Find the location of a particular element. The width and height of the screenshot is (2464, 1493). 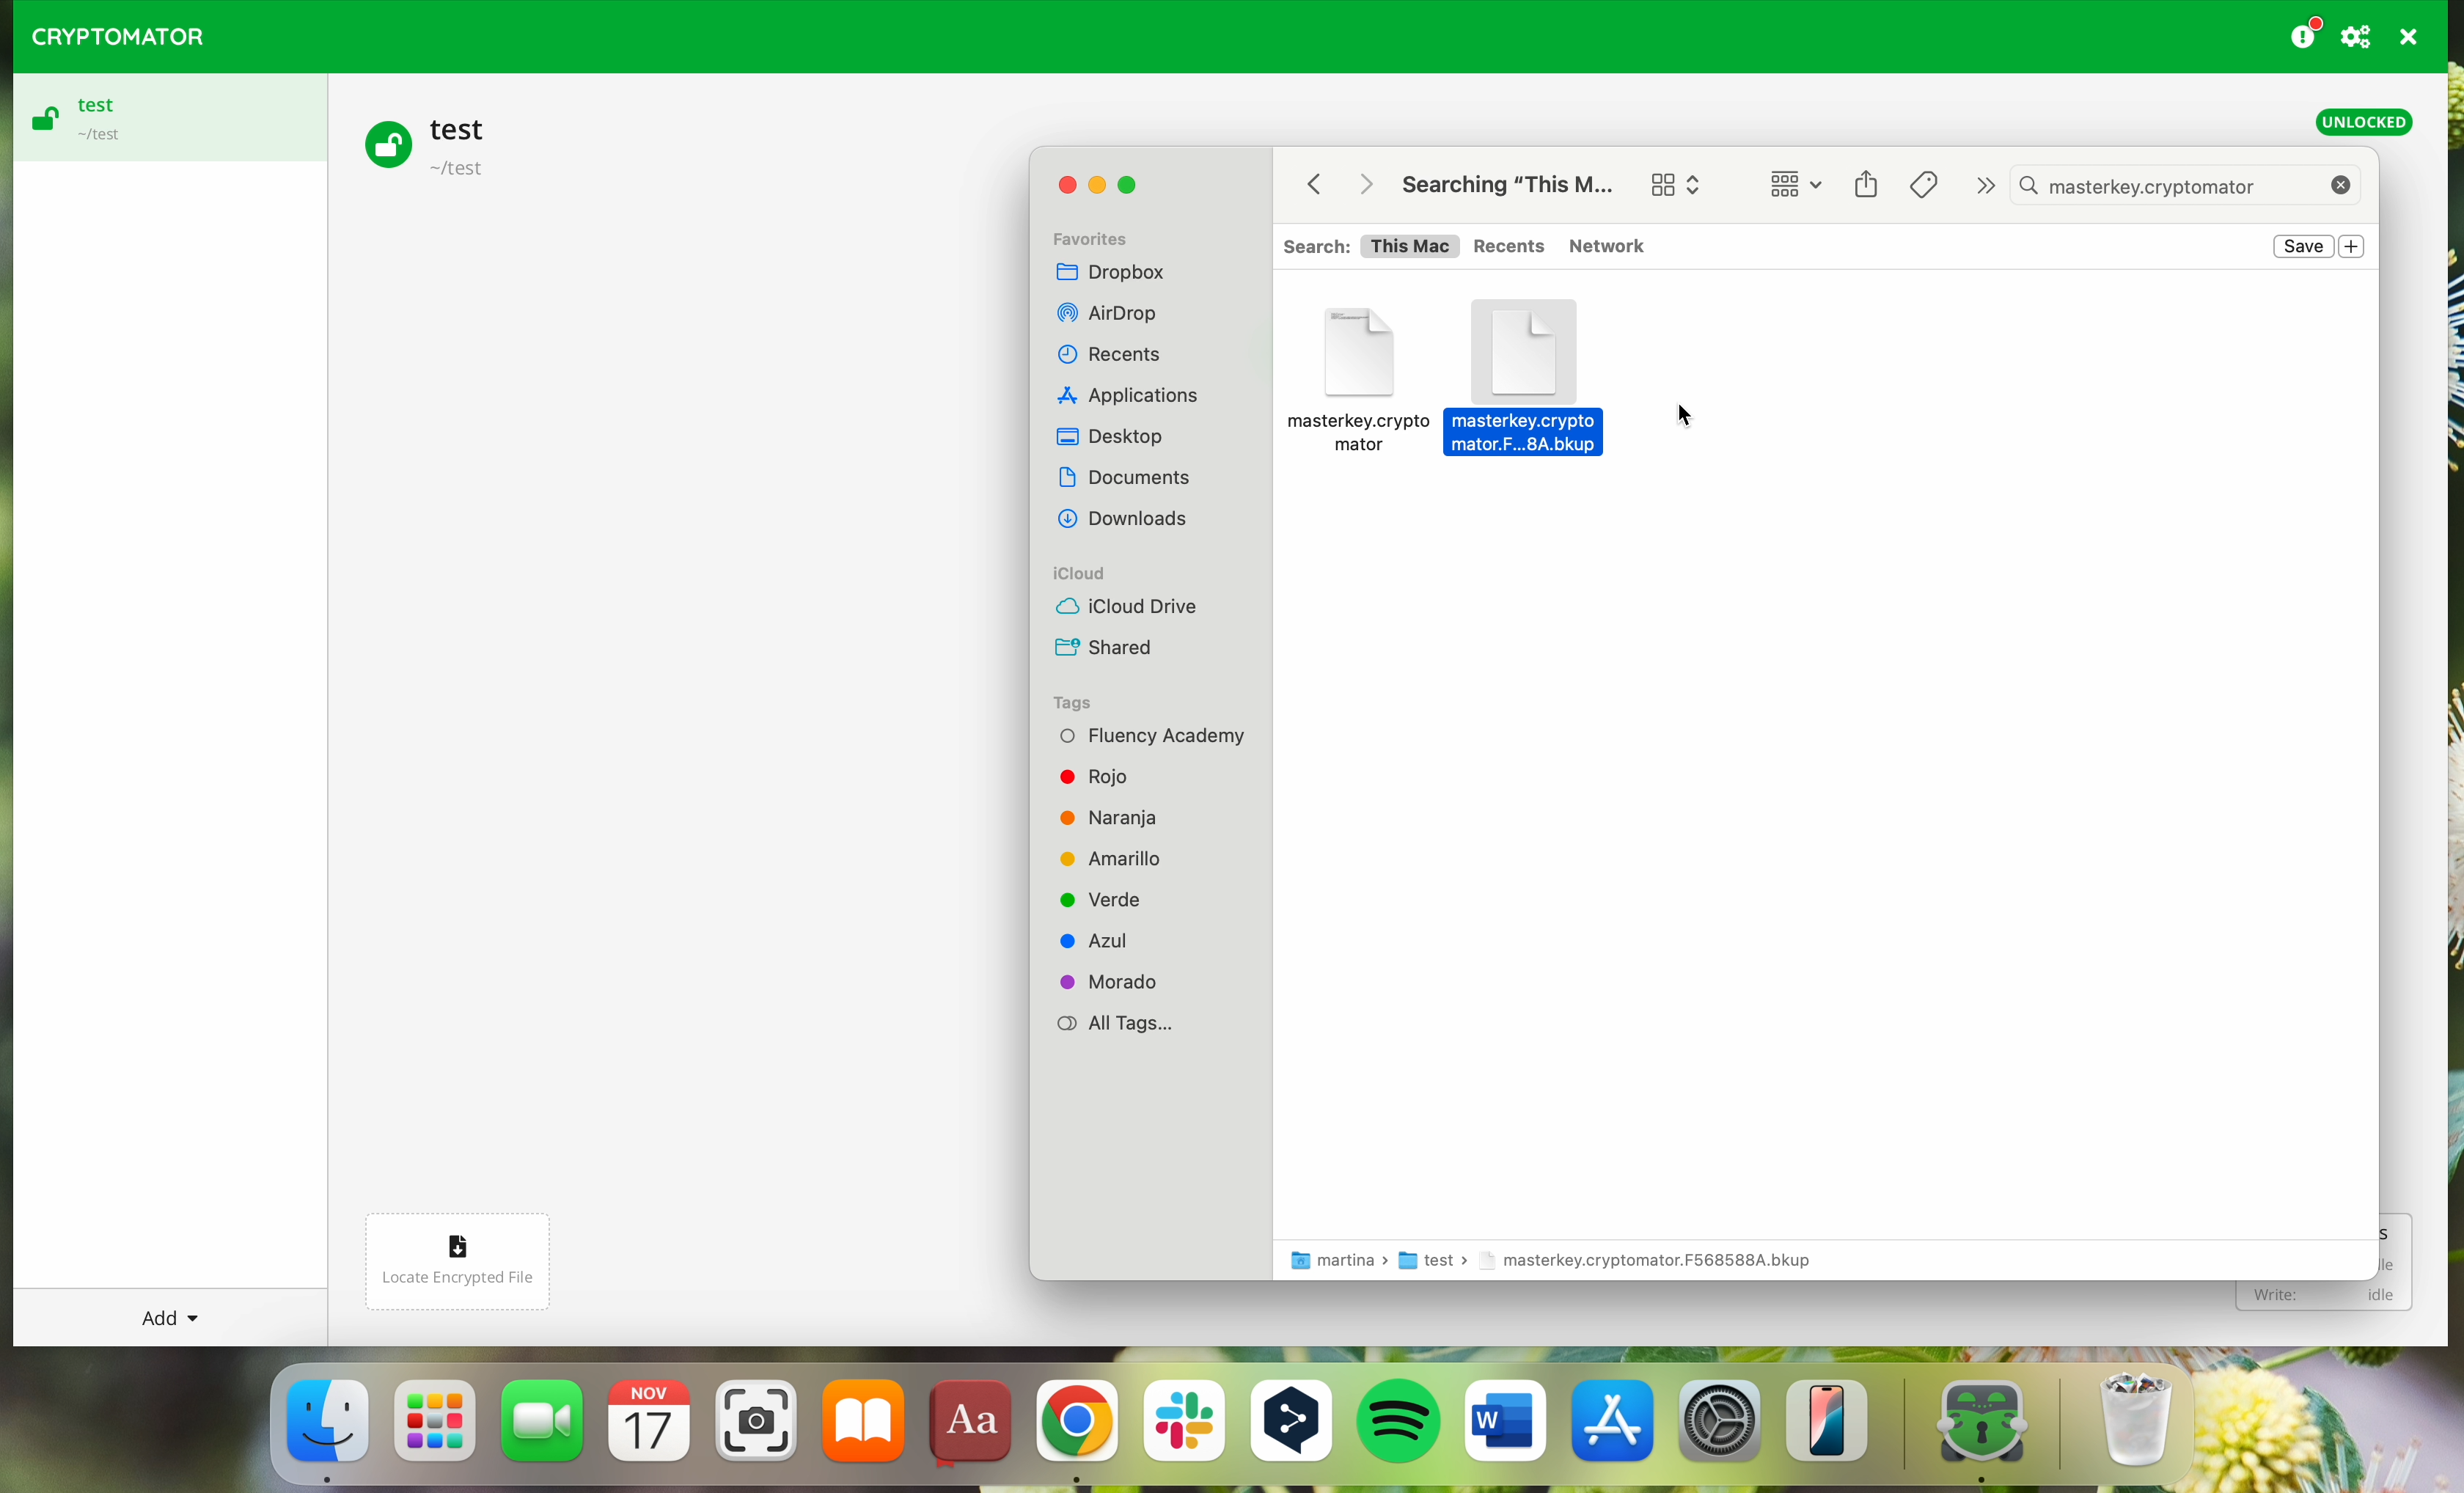

calendar is located at coordinates (650, 1429).